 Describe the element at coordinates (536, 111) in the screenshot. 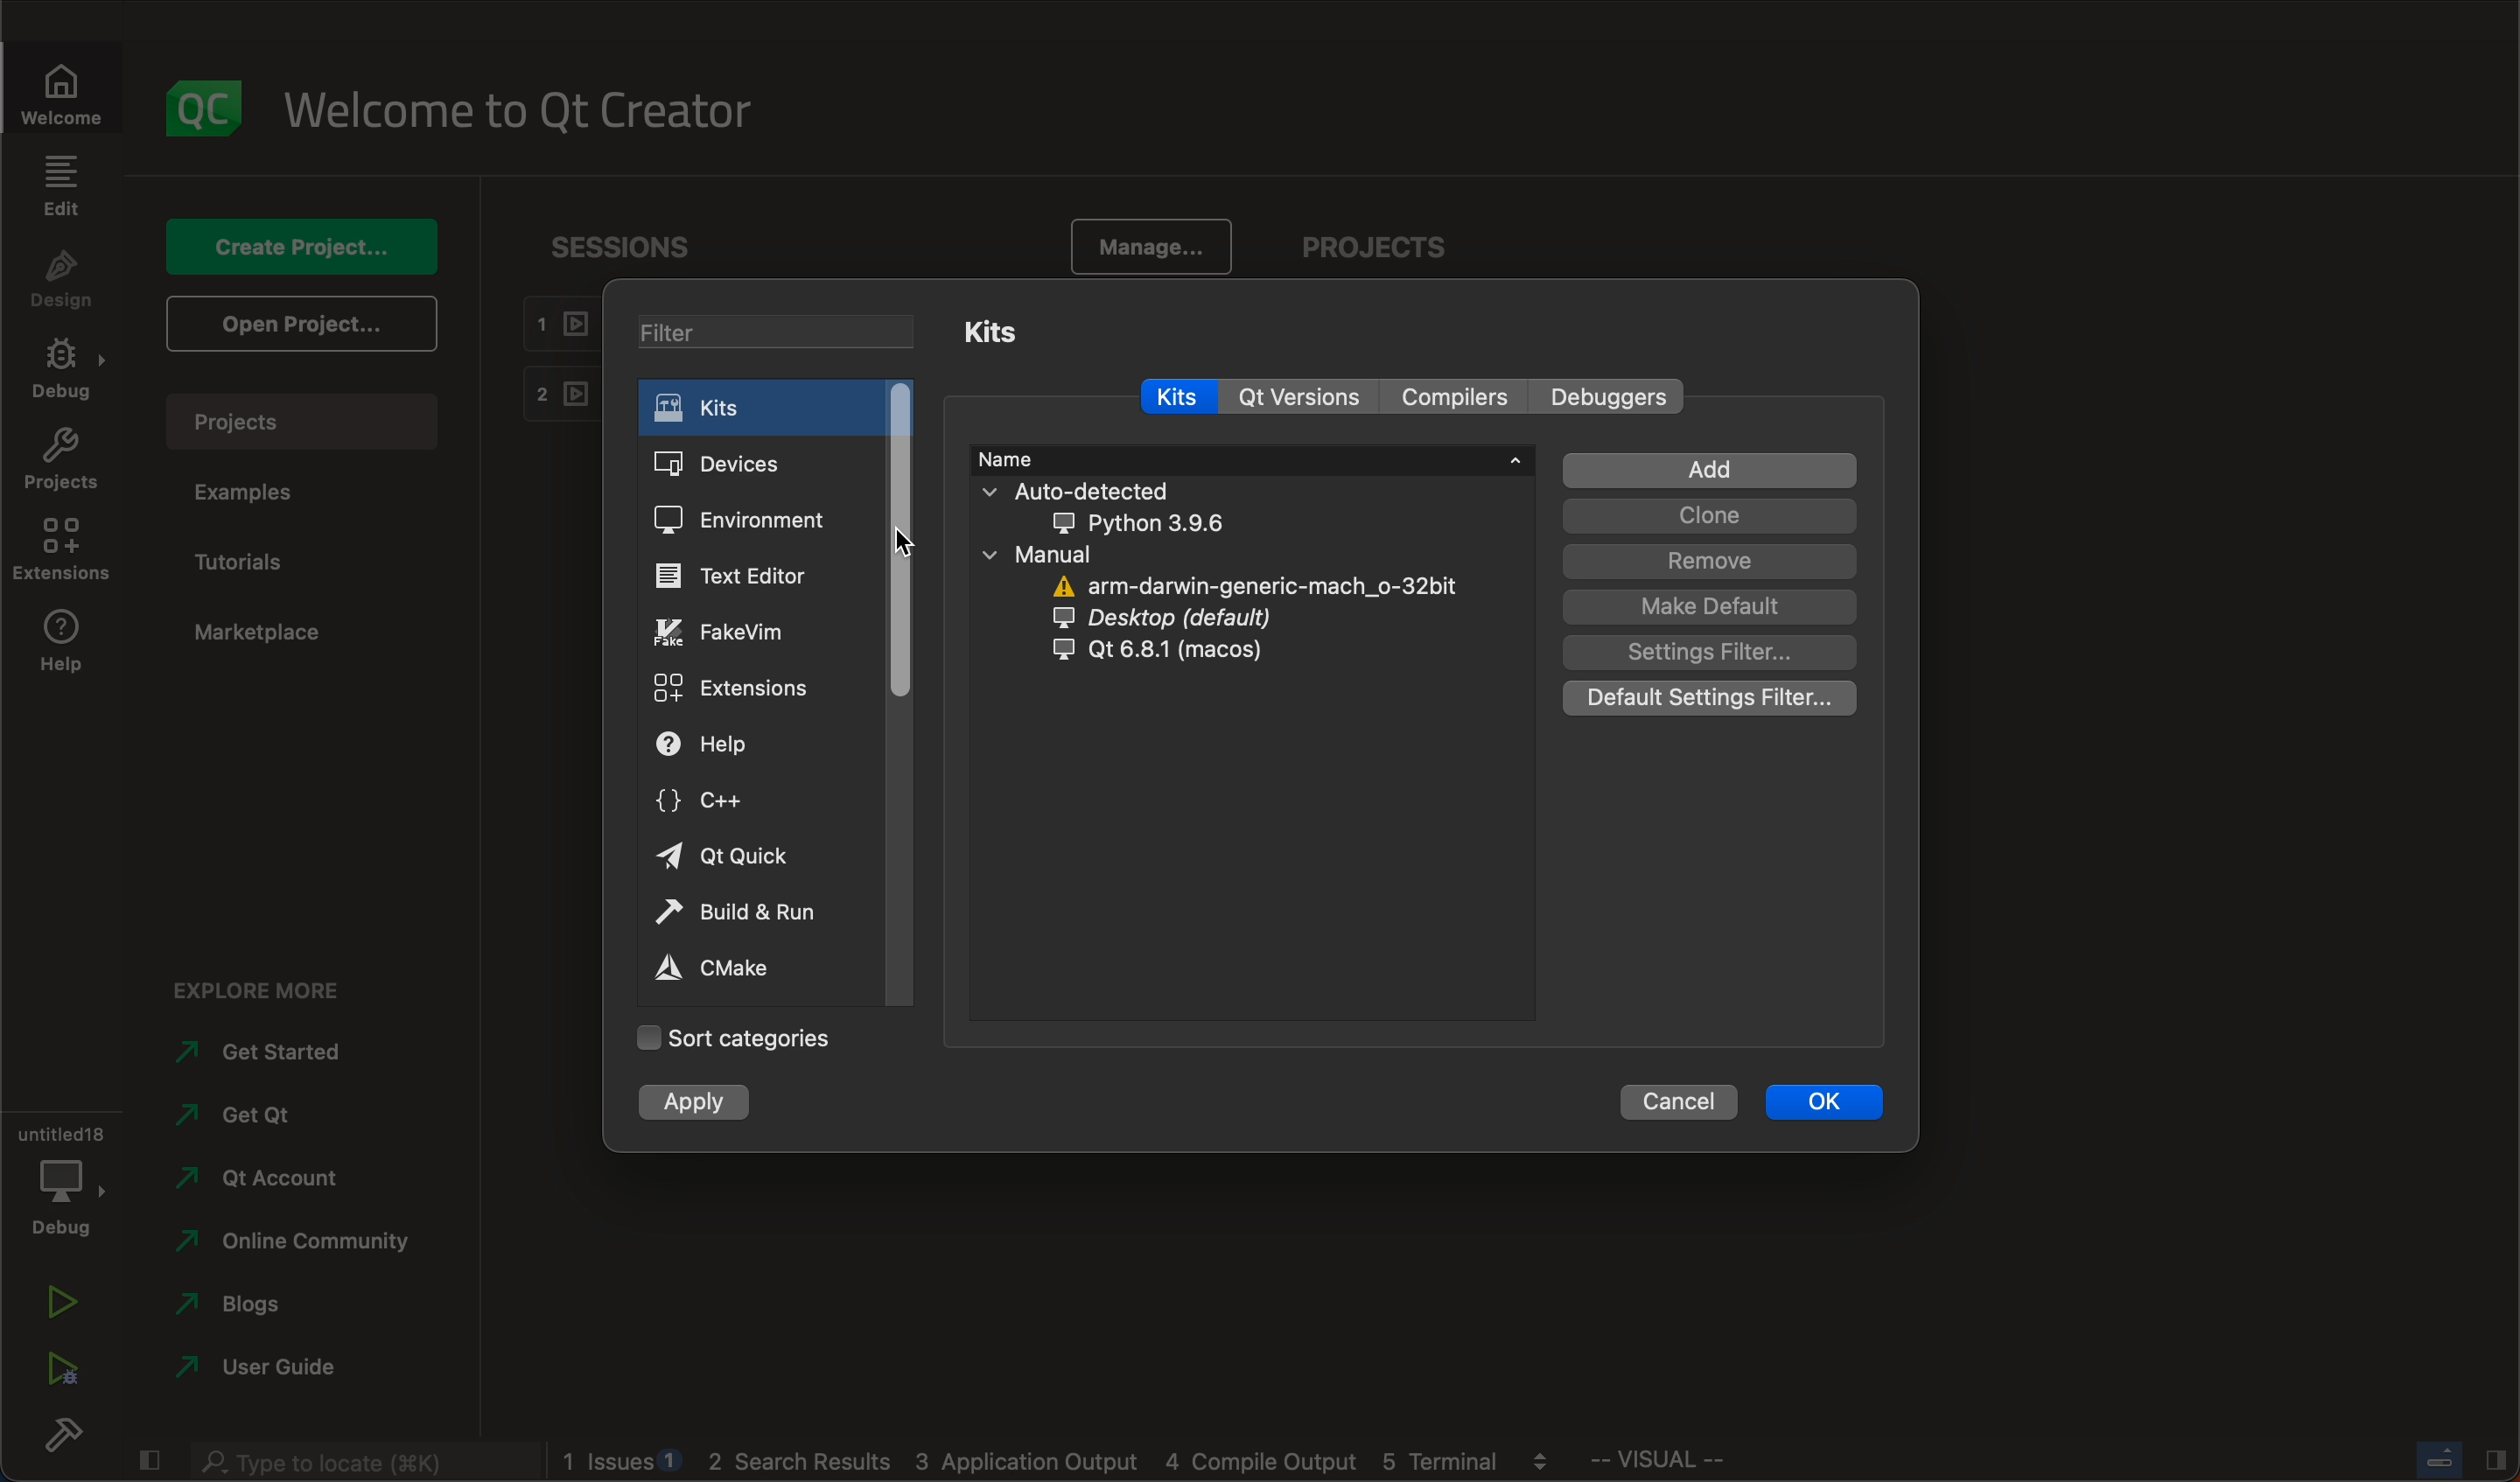

I see `welcome ` at that location.